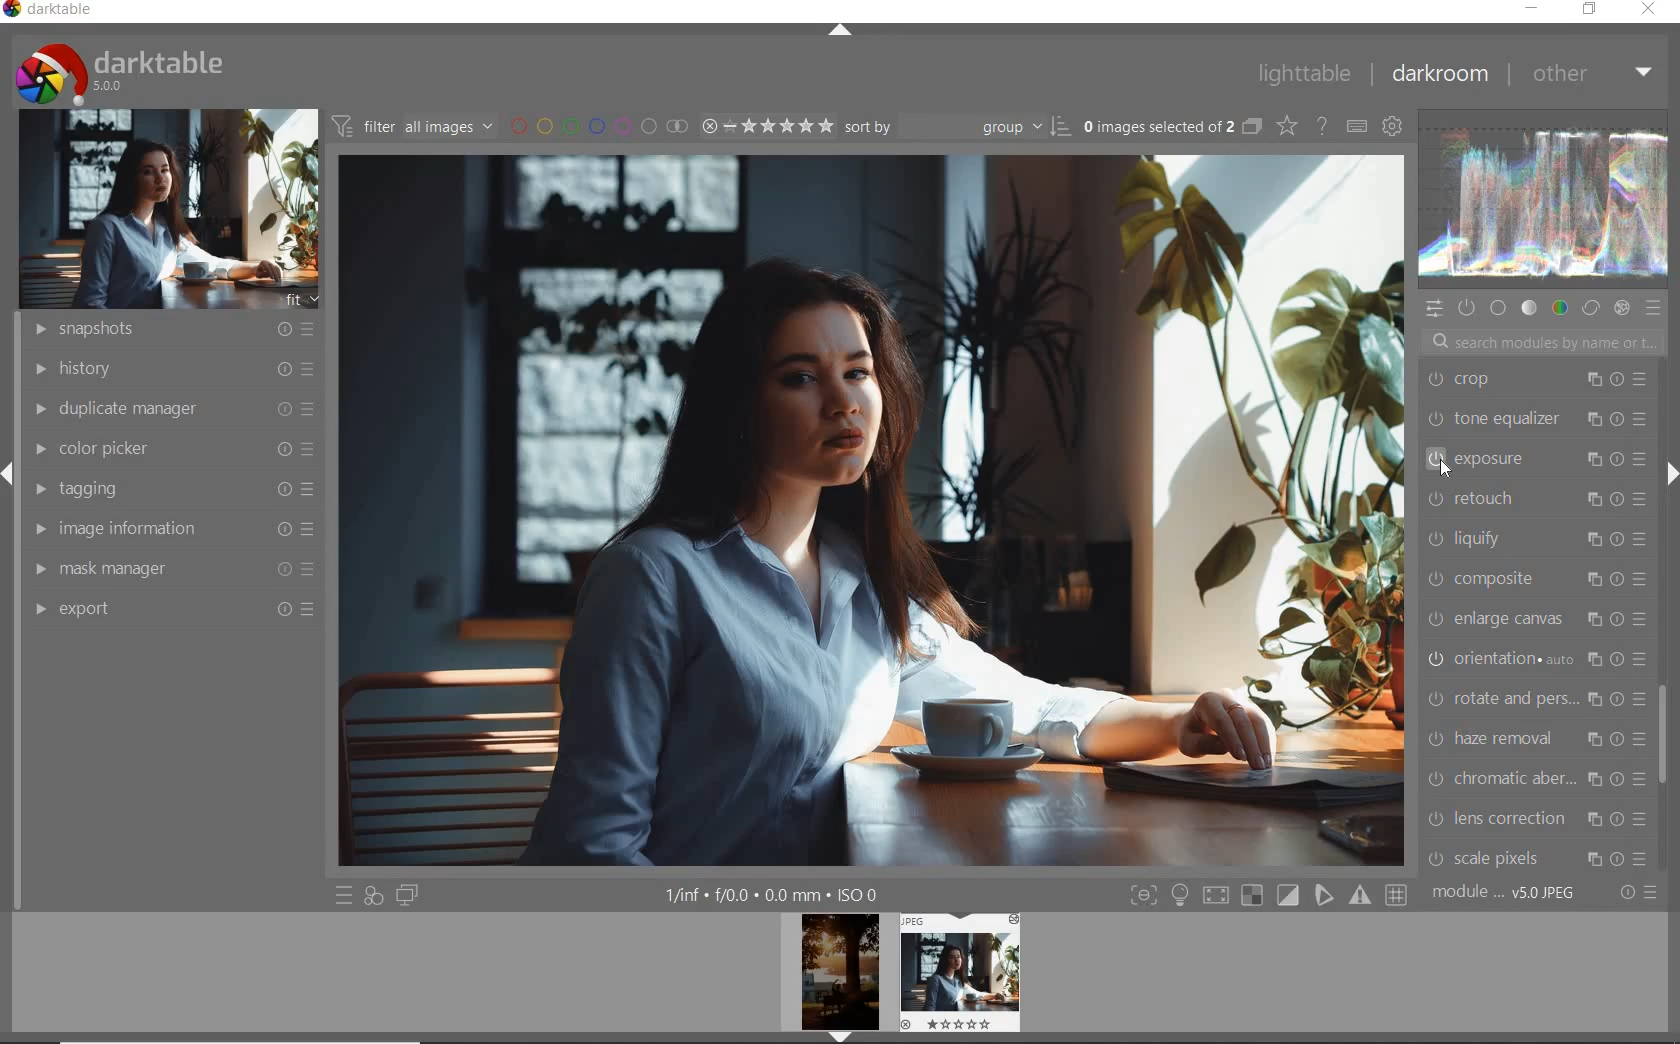 This screenshot has height=1044, width=1680. What do you see at coordinates (175, 445) in the screenshot?
I see `COLOR PICKER` at bounding box center [175, 445].